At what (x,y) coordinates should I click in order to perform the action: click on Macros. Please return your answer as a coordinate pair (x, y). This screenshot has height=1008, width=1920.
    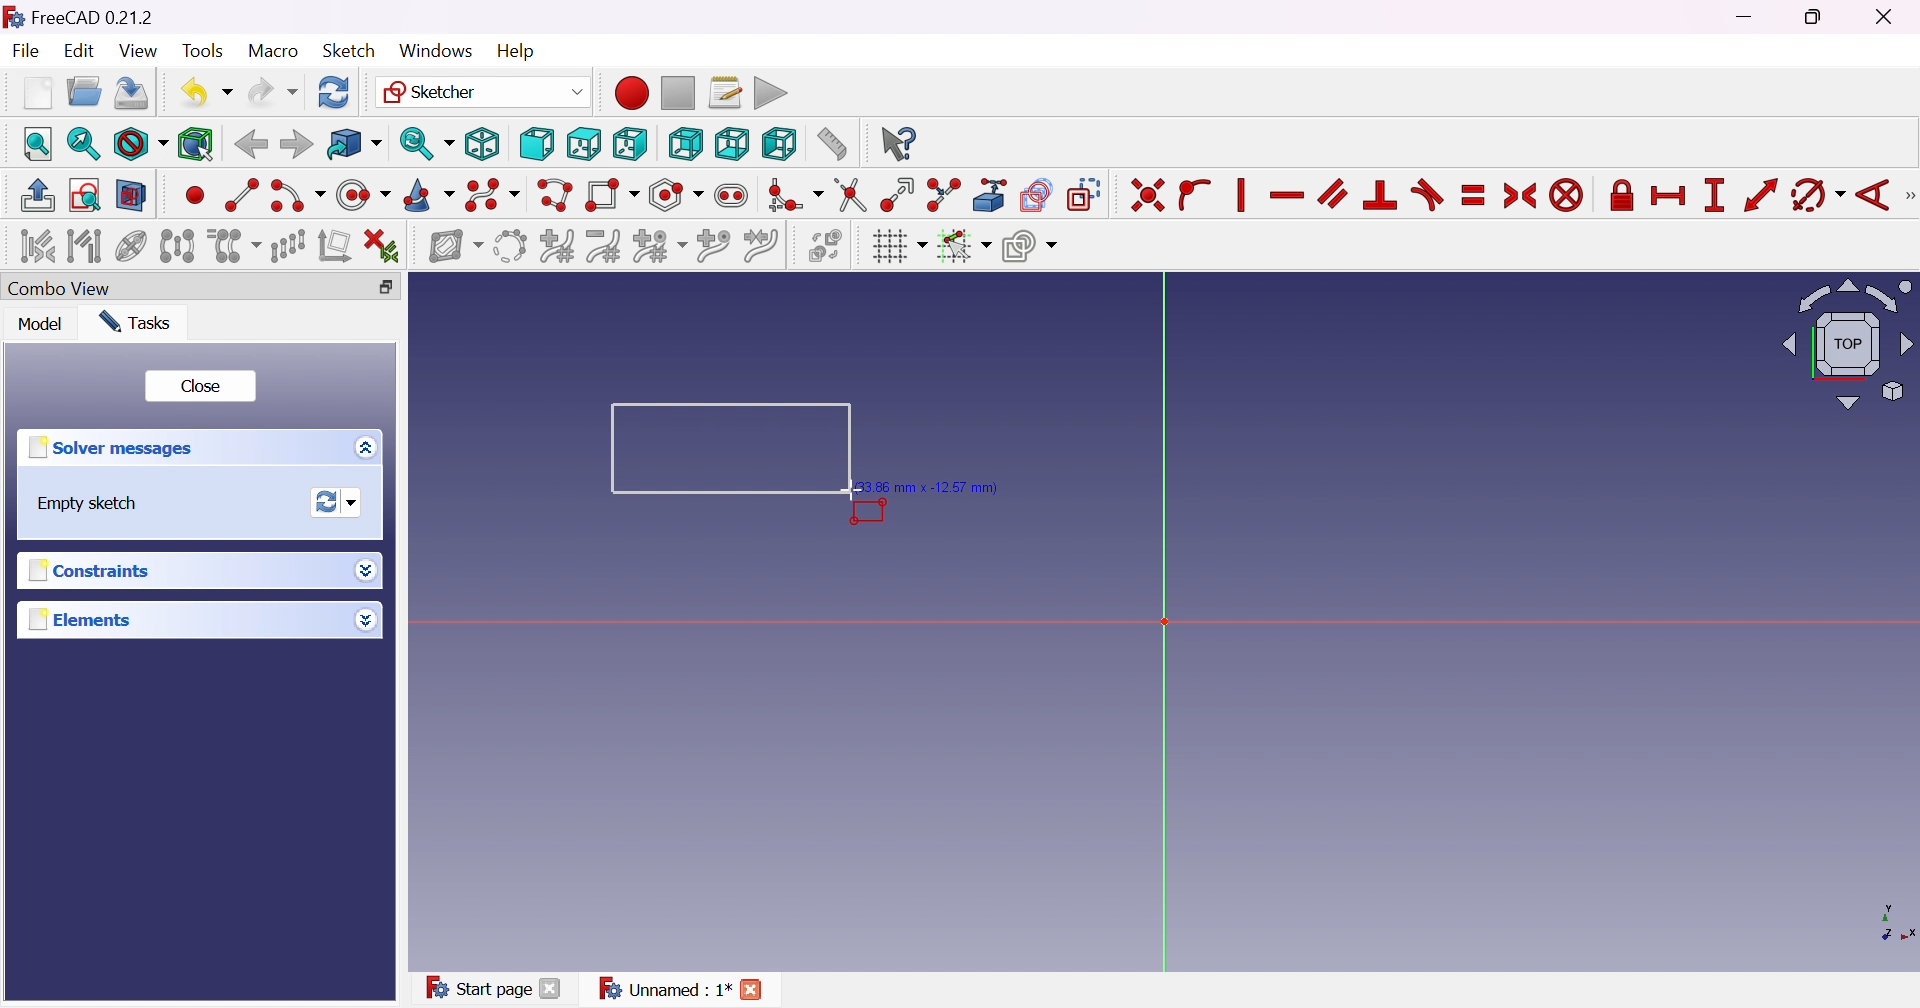
    Looking at the image, I should click on (725, 92).